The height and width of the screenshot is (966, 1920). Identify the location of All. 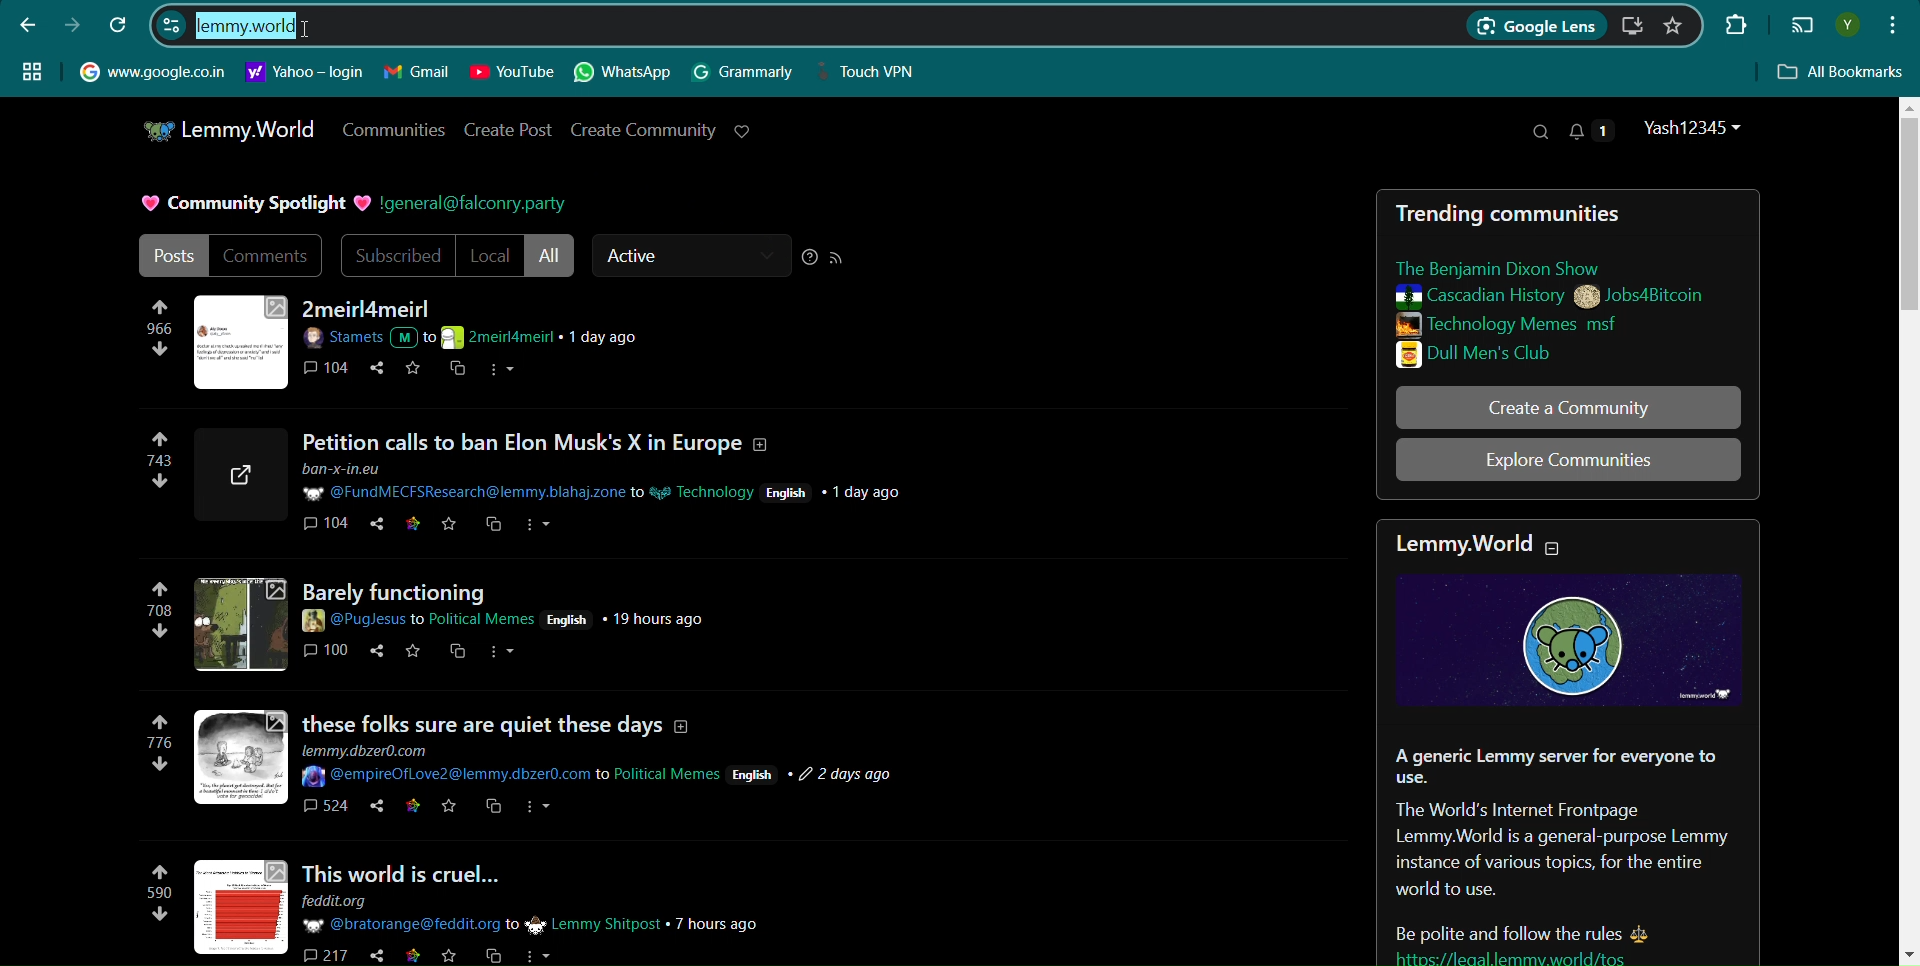
(552, 256).